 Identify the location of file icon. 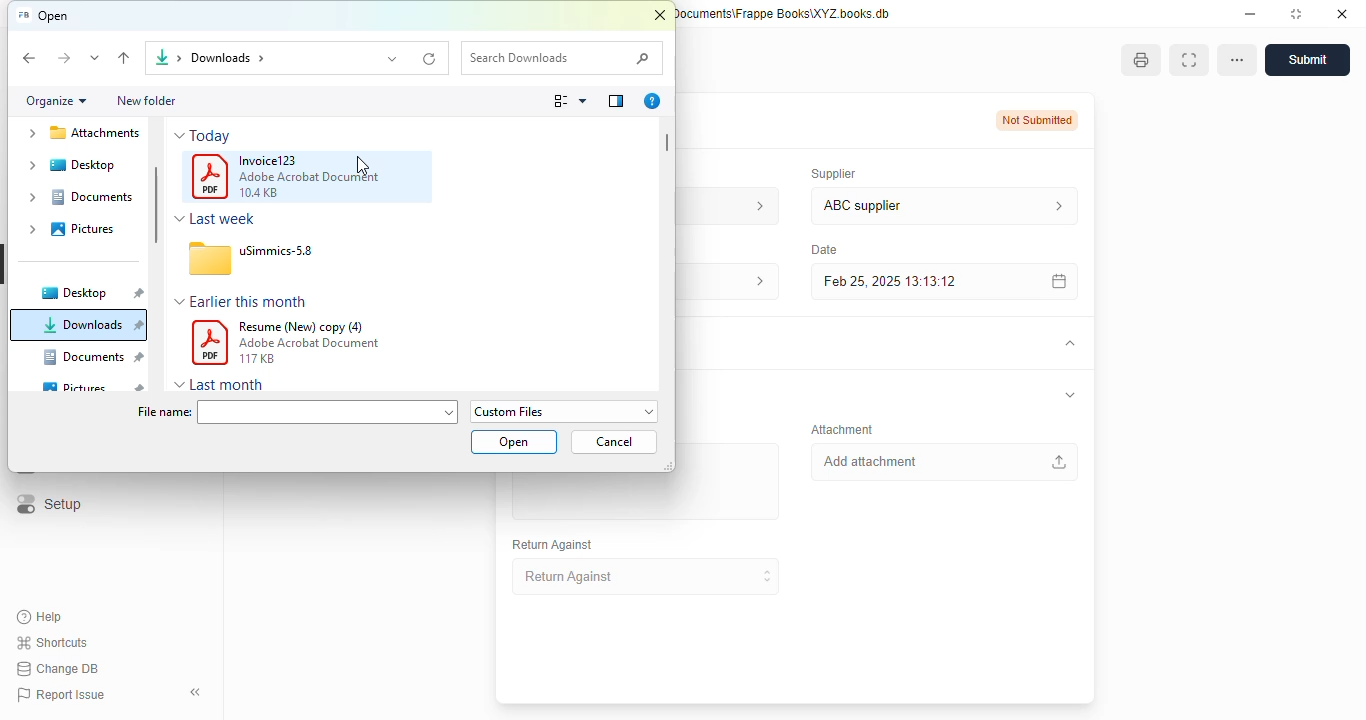
(210, 258).